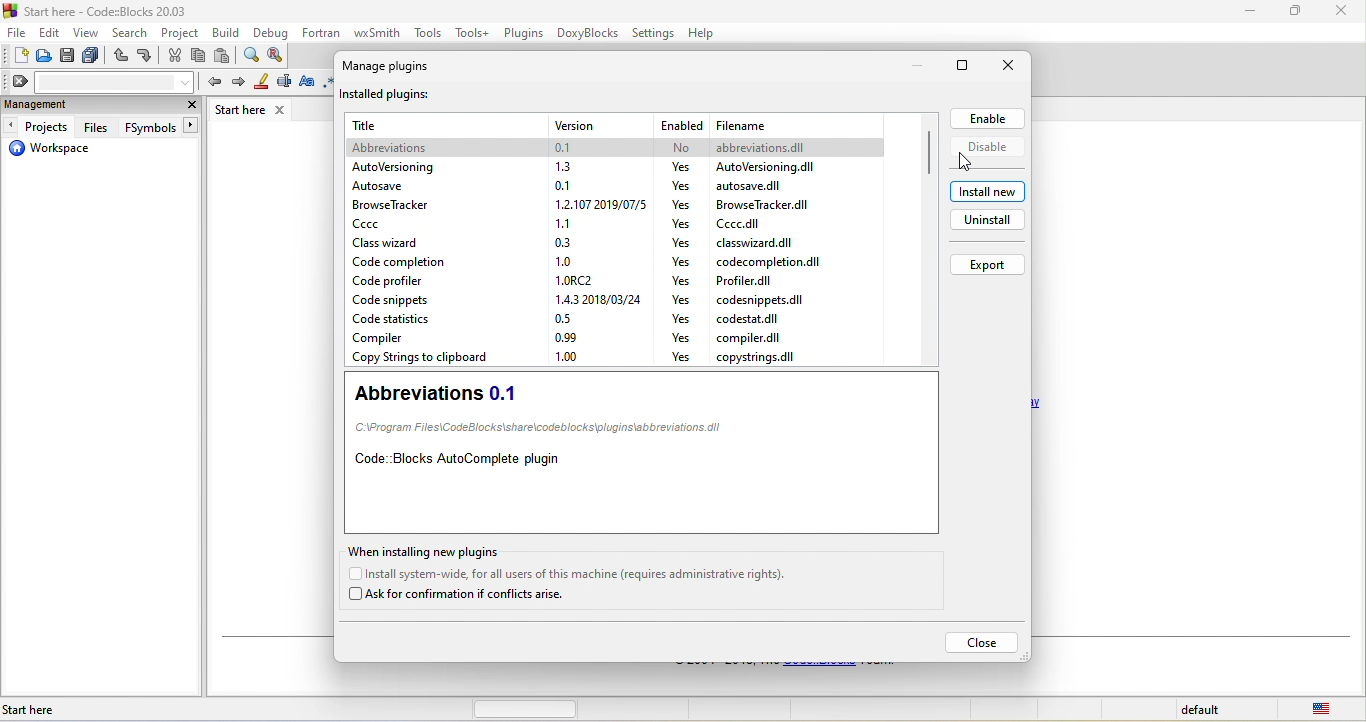  Describe the element at coordinates (49, 31) in the screenshot. I see `edit` at that location.